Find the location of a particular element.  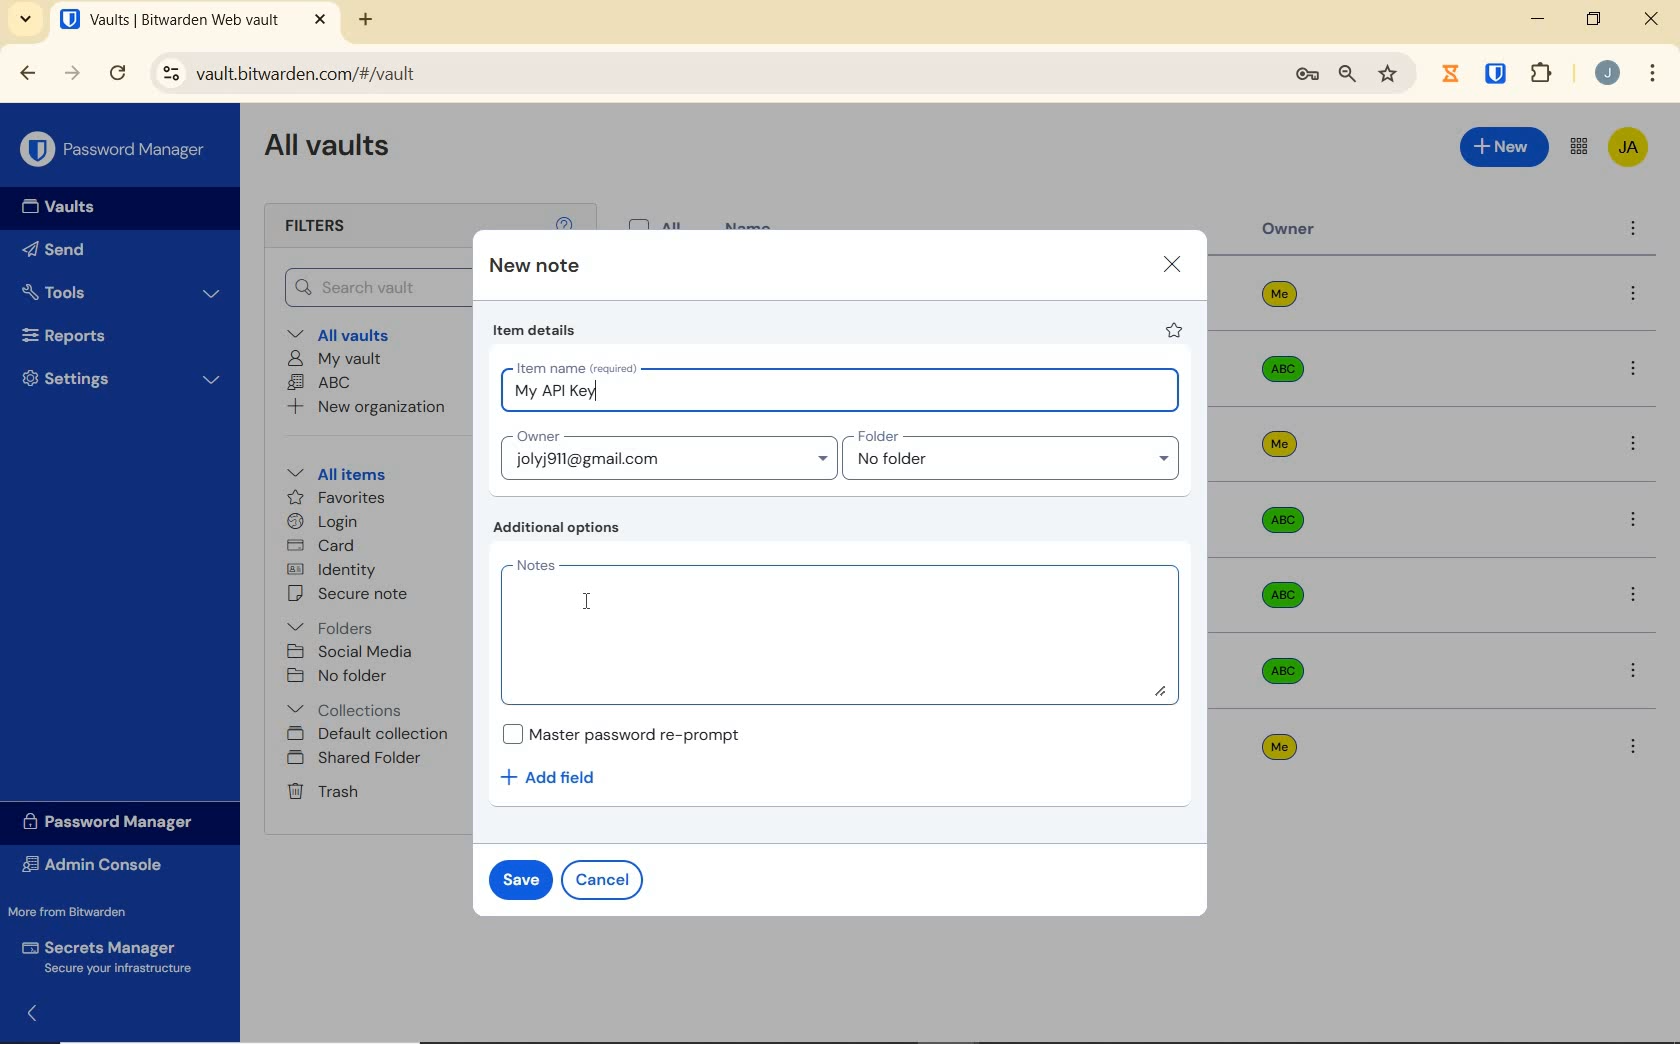

NEW TAB is located at coordinates (368, 20).